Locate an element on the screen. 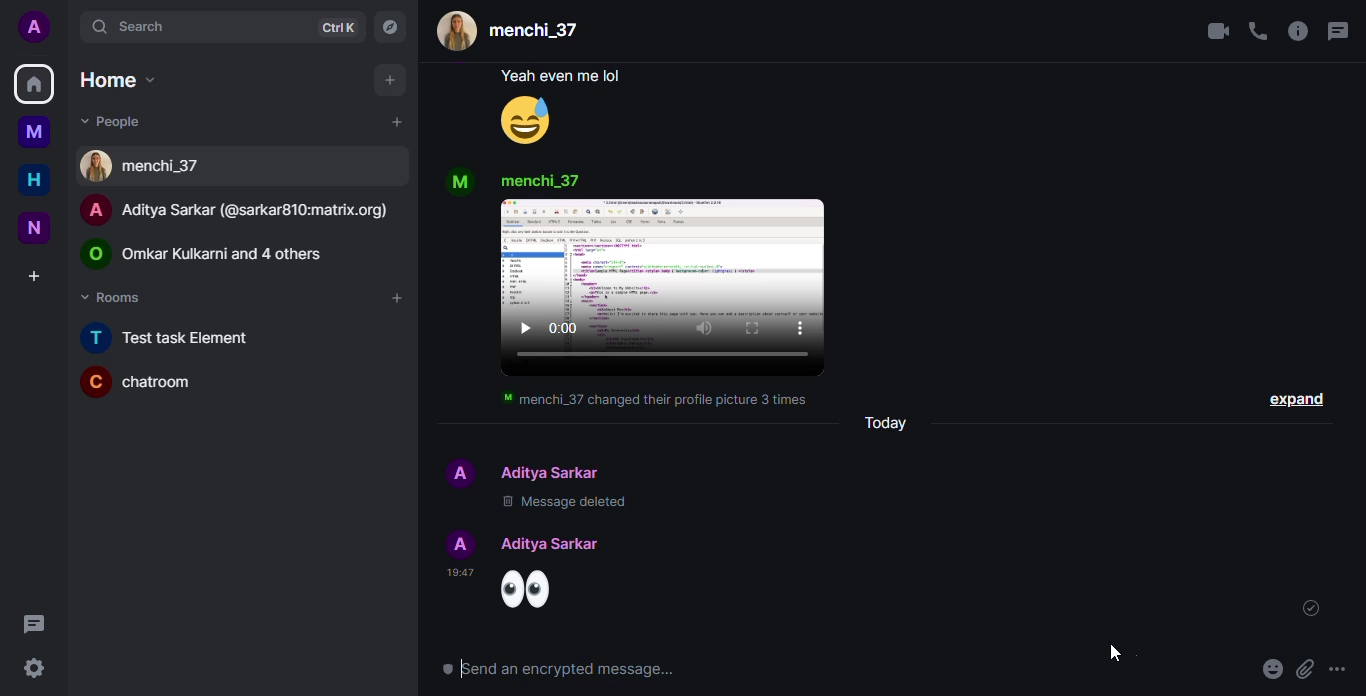 The height and width of the screenshot is (696, 1366). home is located at coordinates (34, 180).